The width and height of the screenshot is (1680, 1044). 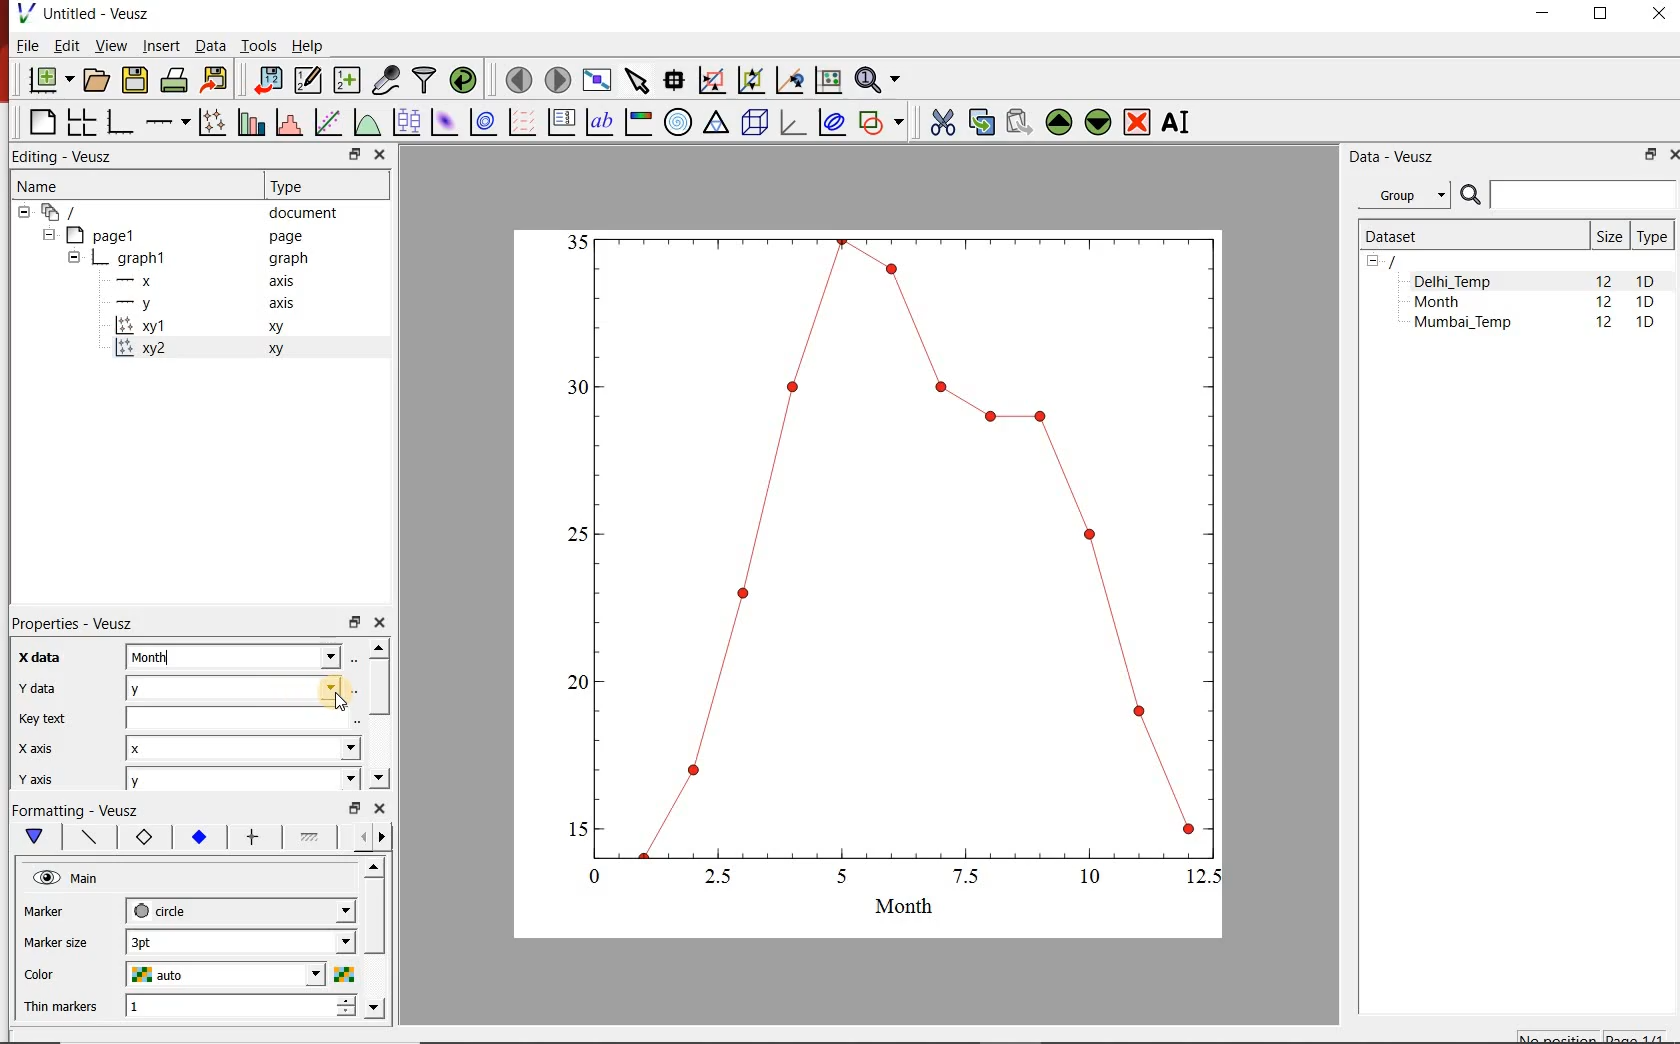 I want to click on plot box plots, so click(x=406, y=122).